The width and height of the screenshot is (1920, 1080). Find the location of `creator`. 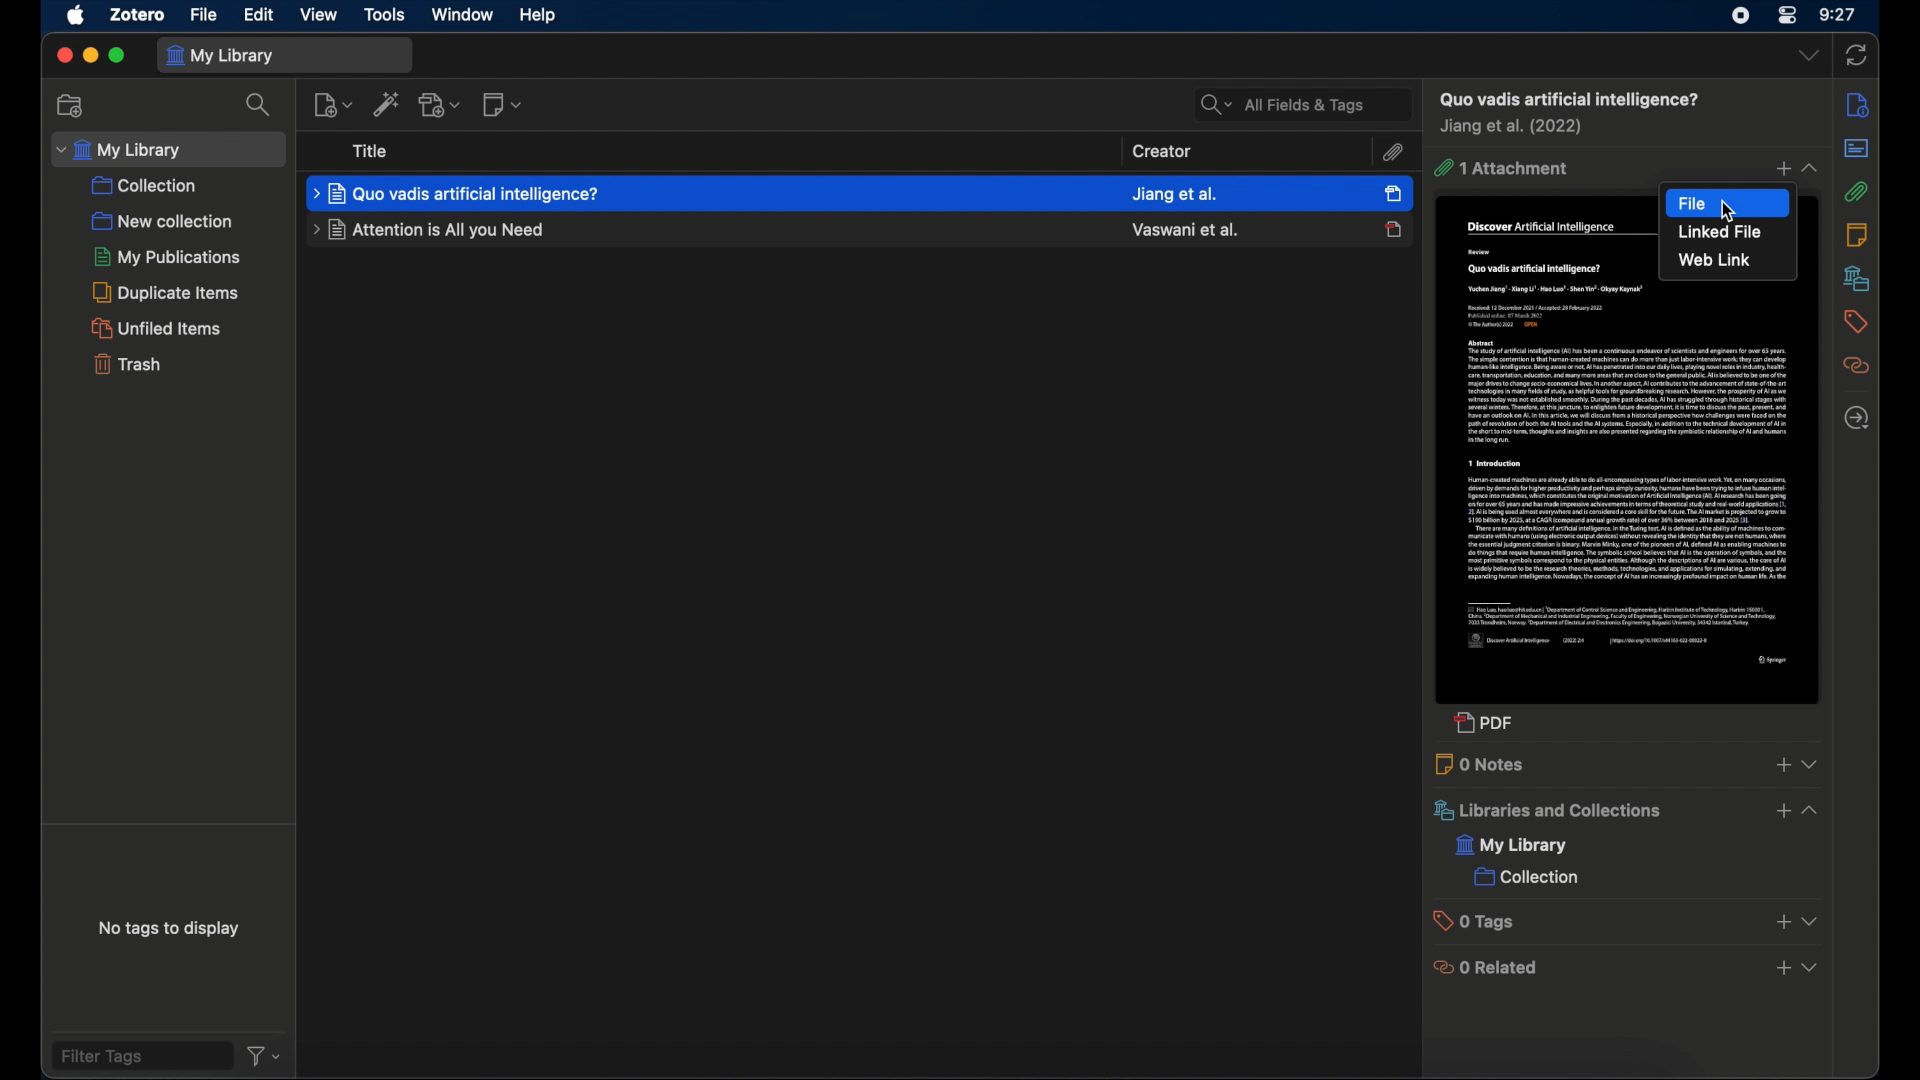

creator is located at coordinates (1164, 151).